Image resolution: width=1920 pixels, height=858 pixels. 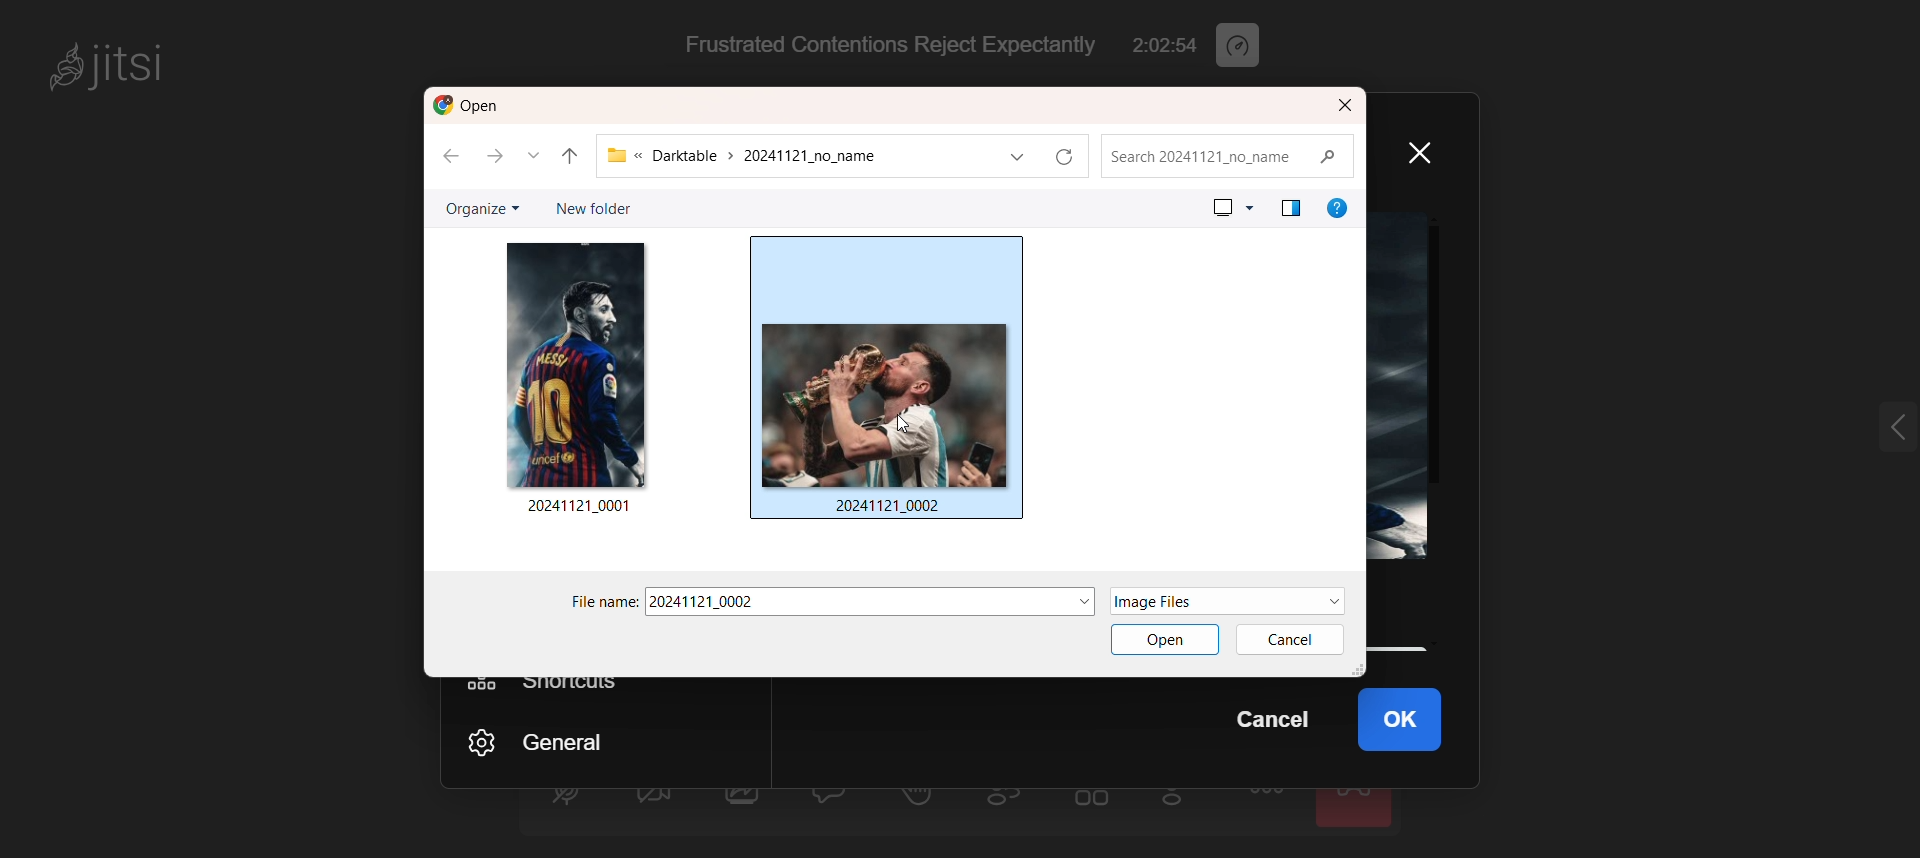 What do you see at coordinates (846, 602) in the screenshot?
I see `file name` at bounding box center [846, 602].